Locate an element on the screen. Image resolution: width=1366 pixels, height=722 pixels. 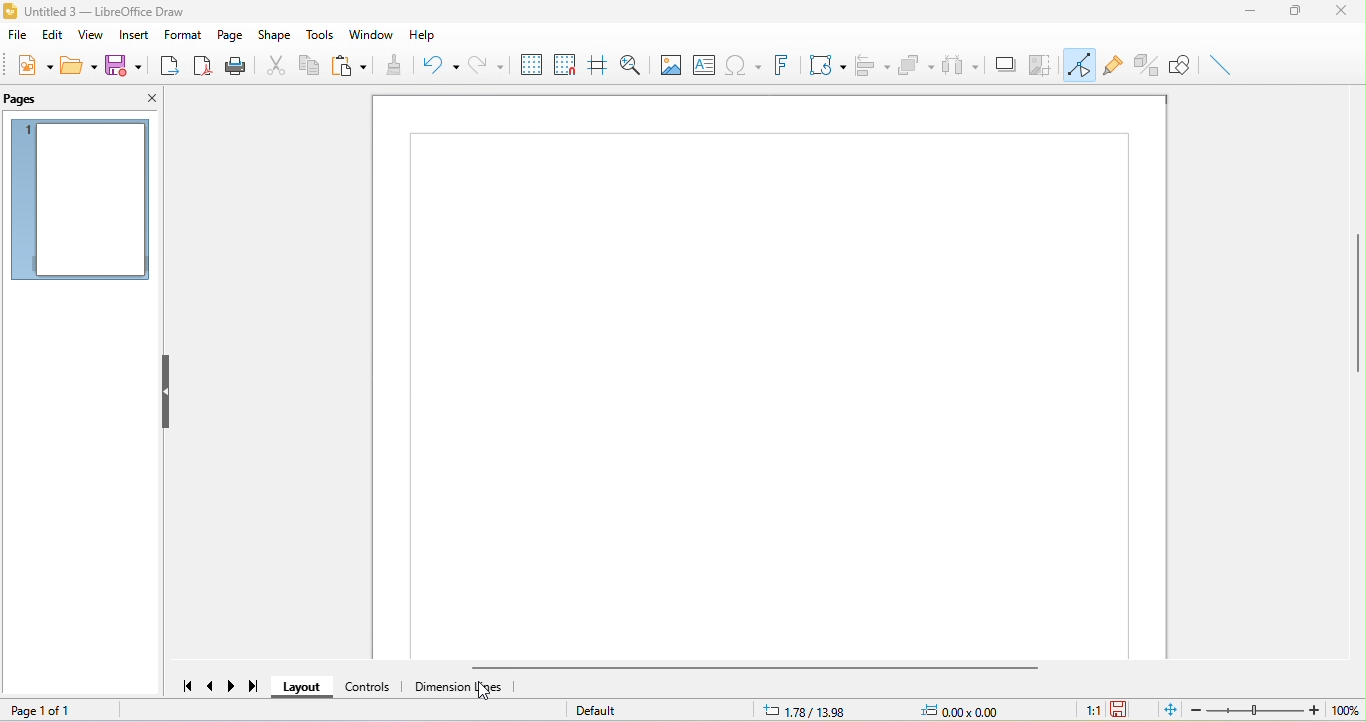
help is located at coordinates (428, 31).